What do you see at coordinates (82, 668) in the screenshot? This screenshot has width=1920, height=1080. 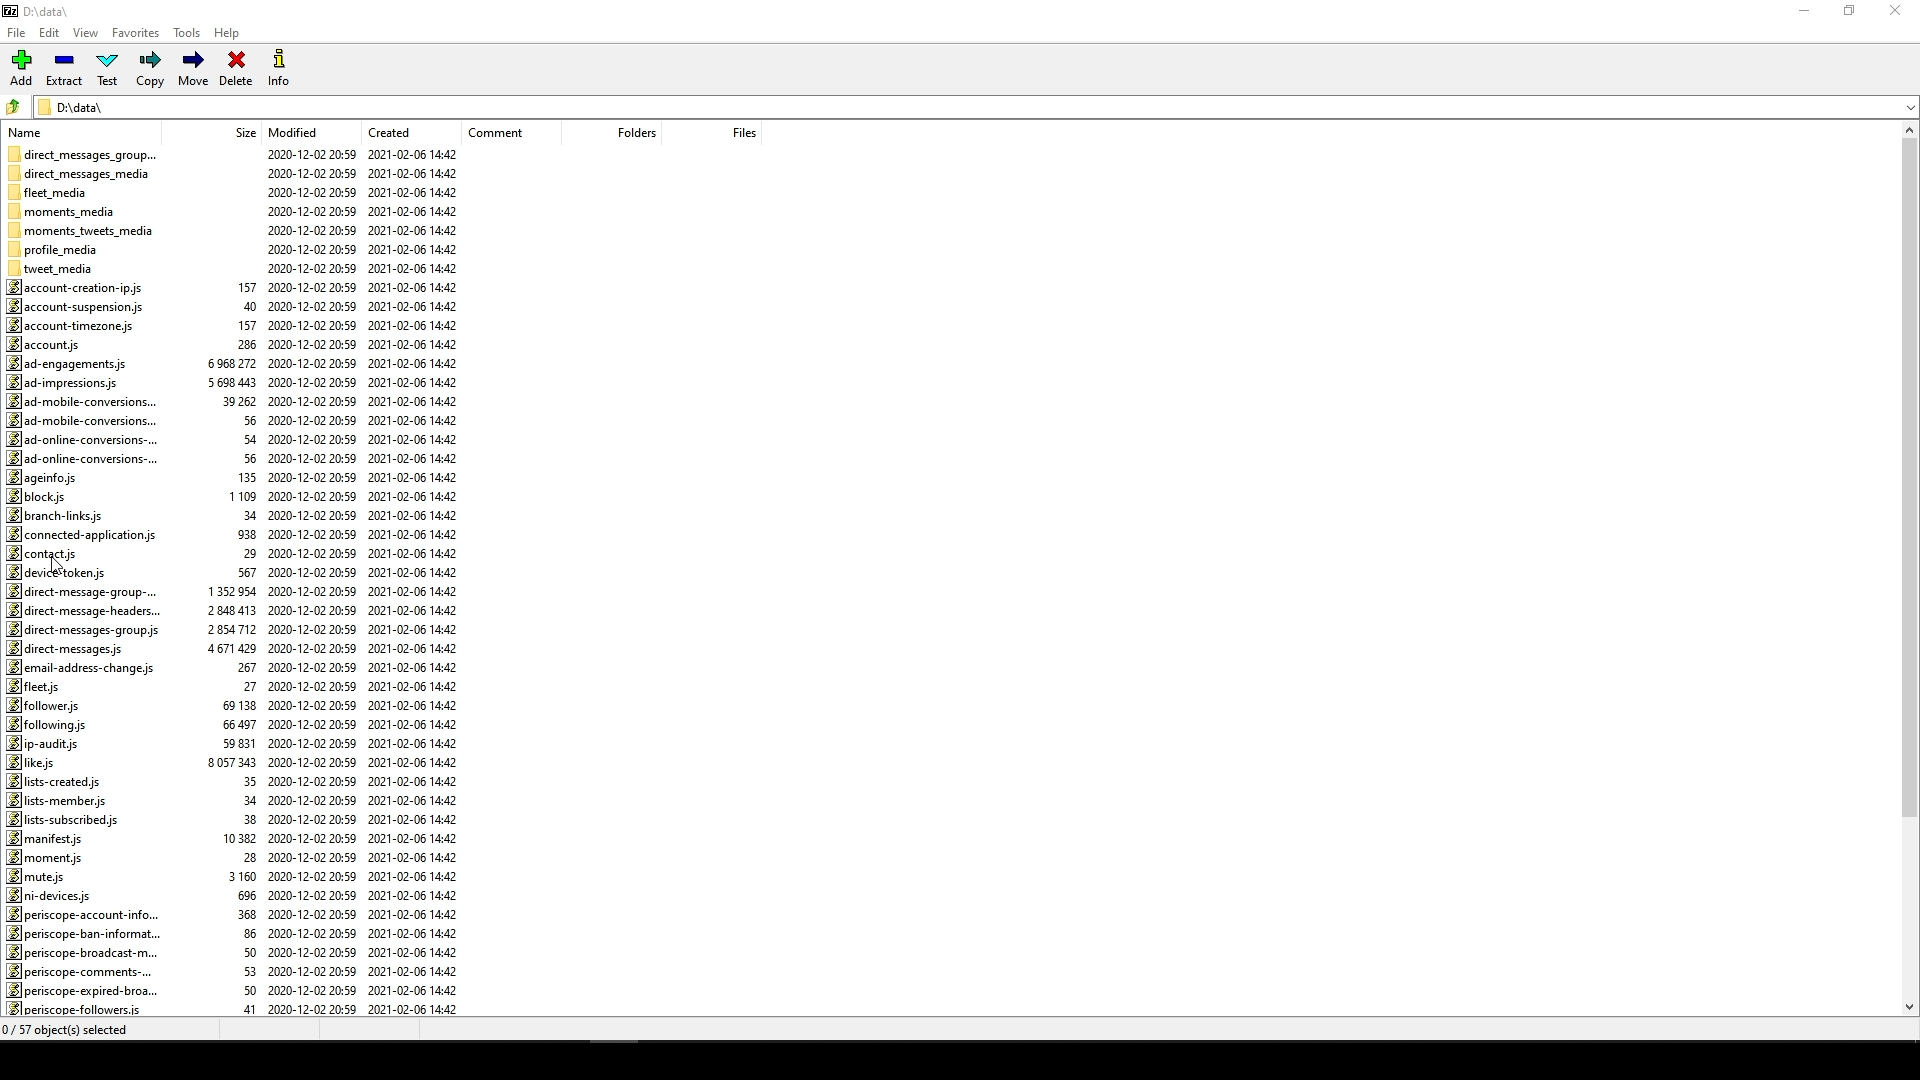 I see `email-address-change.js` at bounding box center [82, 668].